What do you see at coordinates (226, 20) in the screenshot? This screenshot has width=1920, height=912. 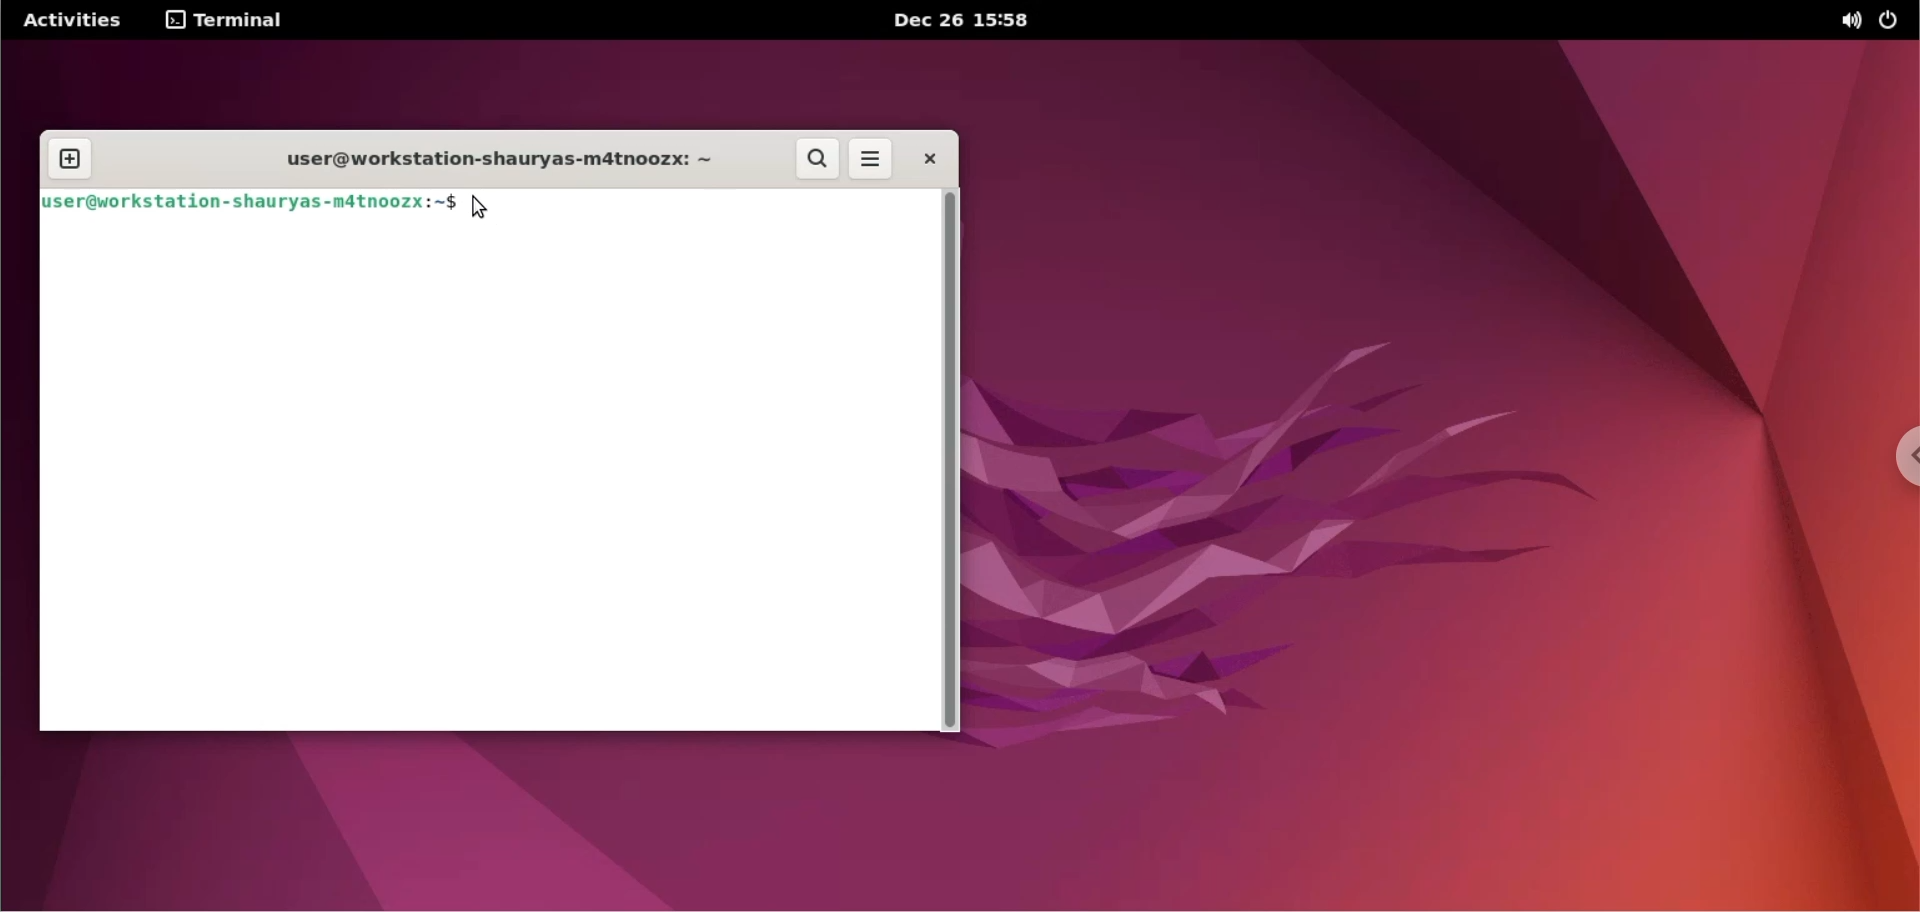 I see `terminal ` at bounding box center [226, 20].